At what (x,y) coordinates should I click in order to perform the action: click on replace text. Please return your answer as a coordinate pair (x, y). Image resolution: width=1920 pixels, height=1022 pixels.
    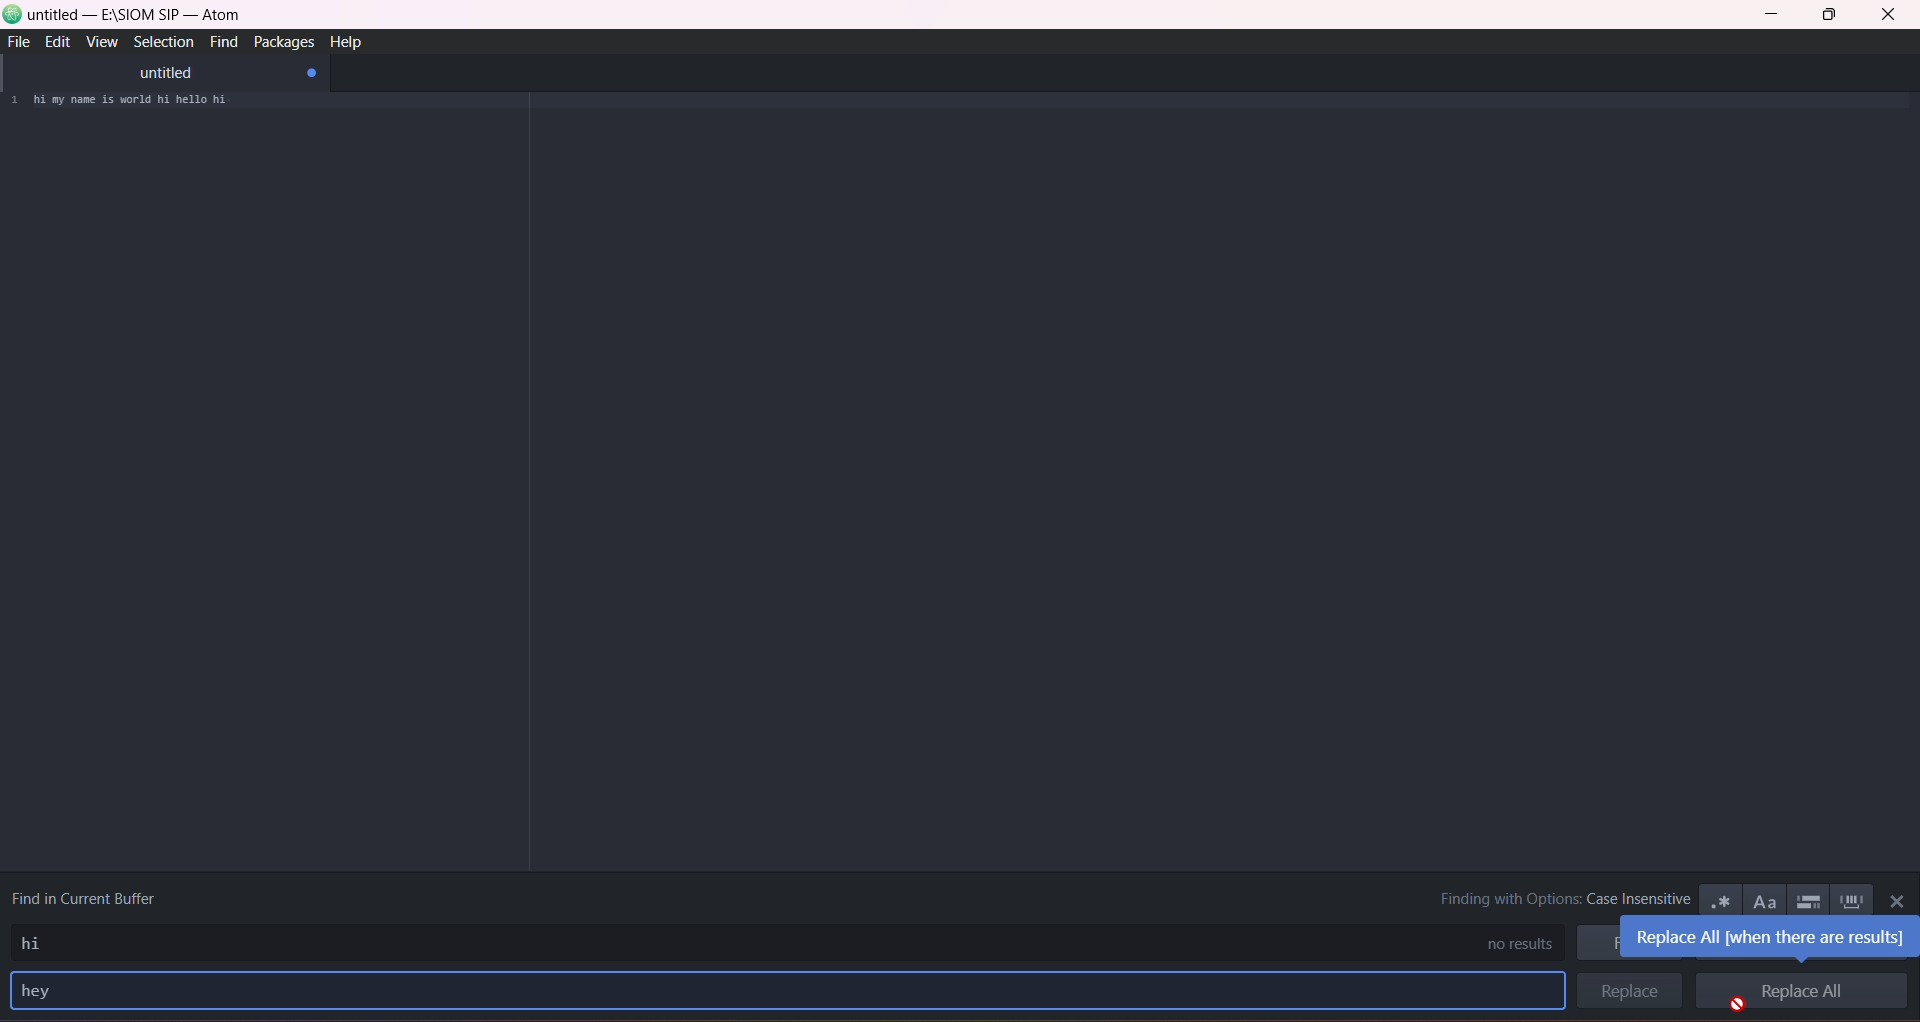
    Looking at the image, I should click on (48, 991).